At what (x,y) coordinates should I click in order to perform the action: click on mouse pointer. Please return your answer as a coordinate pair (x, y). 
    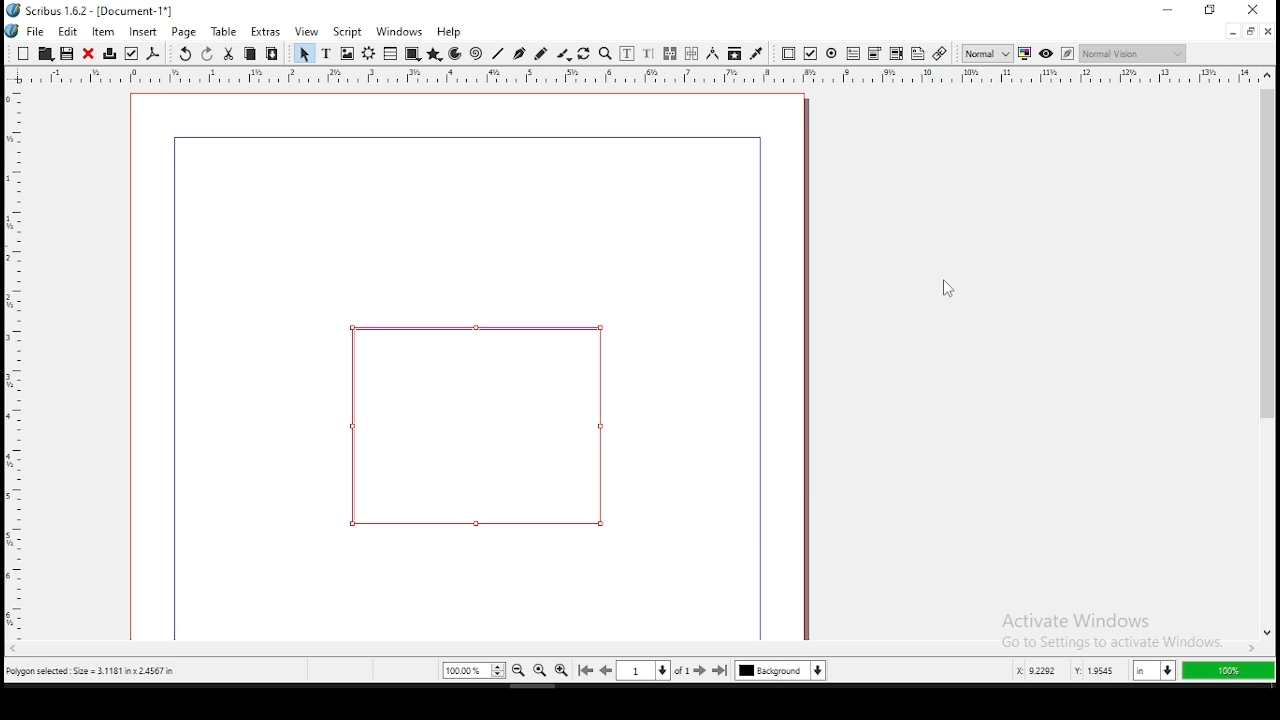
    Looking at the image, I should click on (945, 289).